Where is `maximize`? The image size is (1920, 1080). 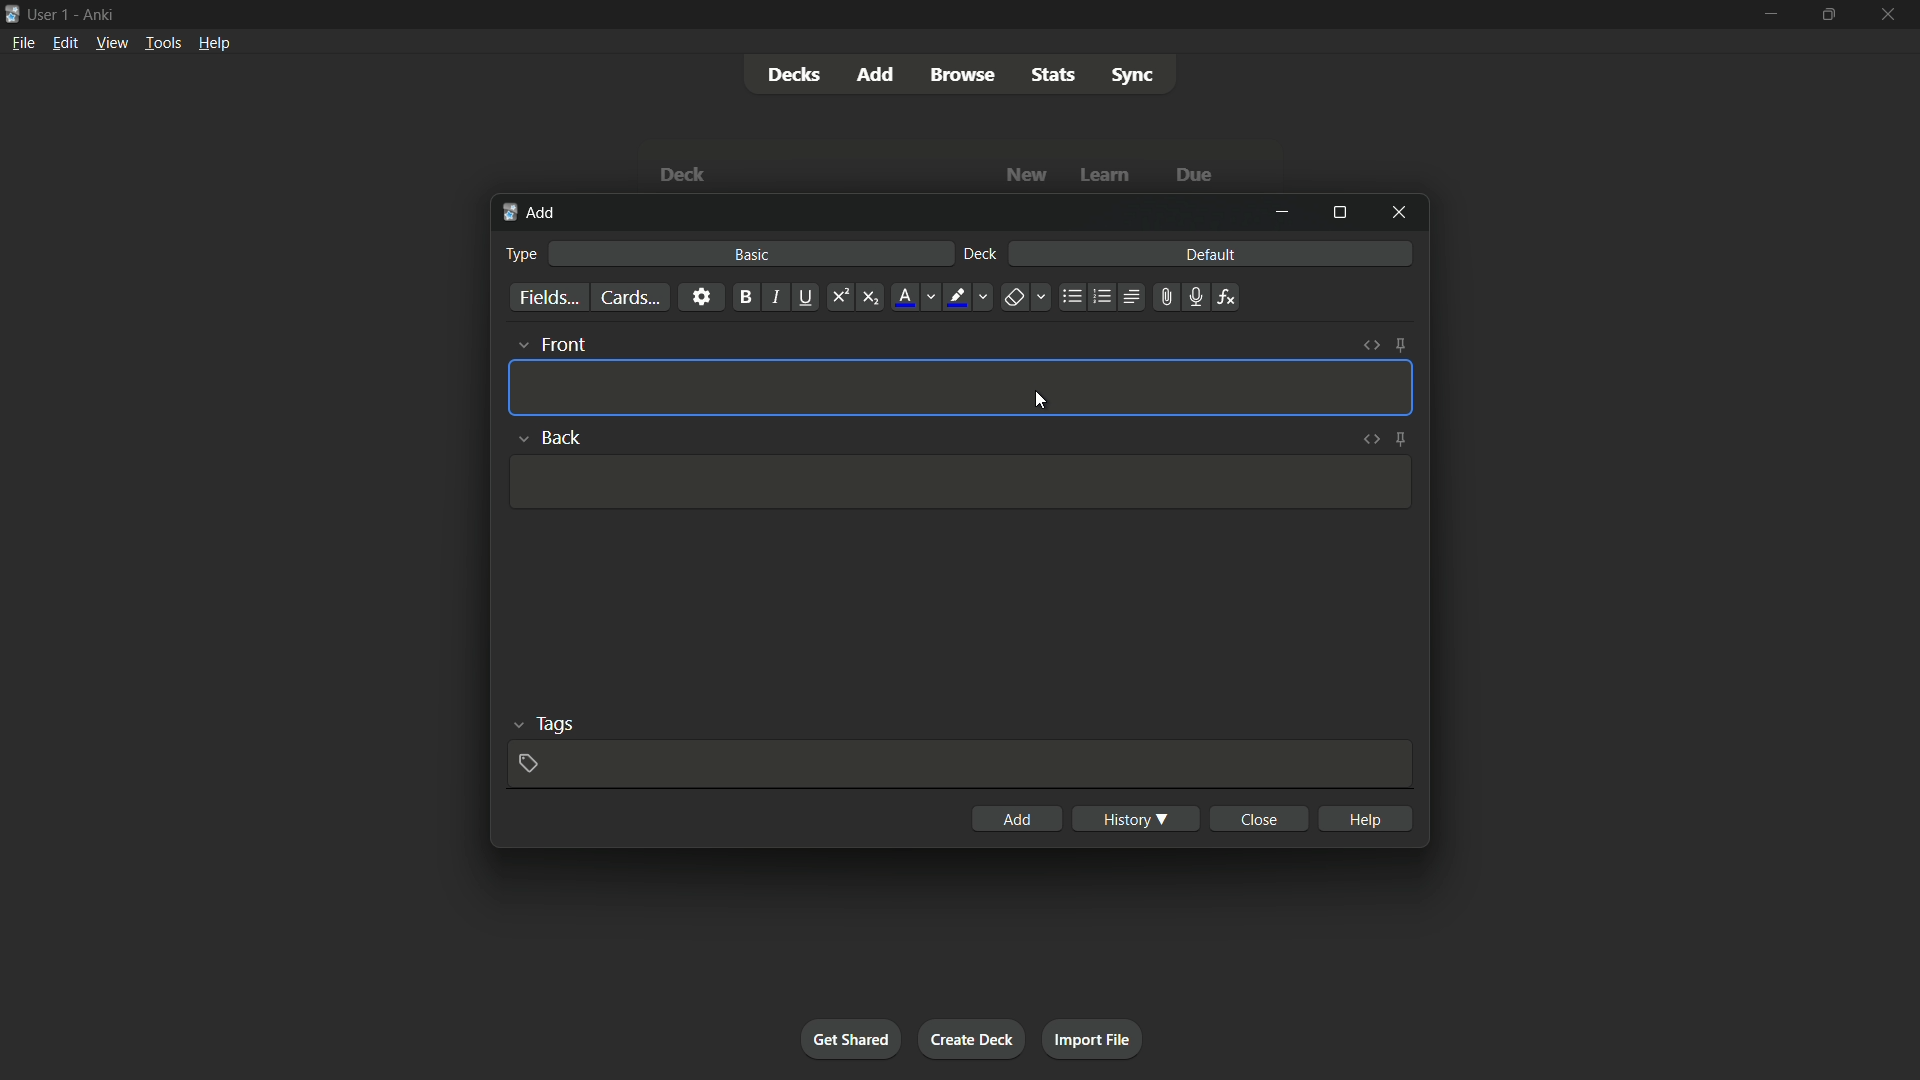
maximize is located at coordinates (1826, 14).